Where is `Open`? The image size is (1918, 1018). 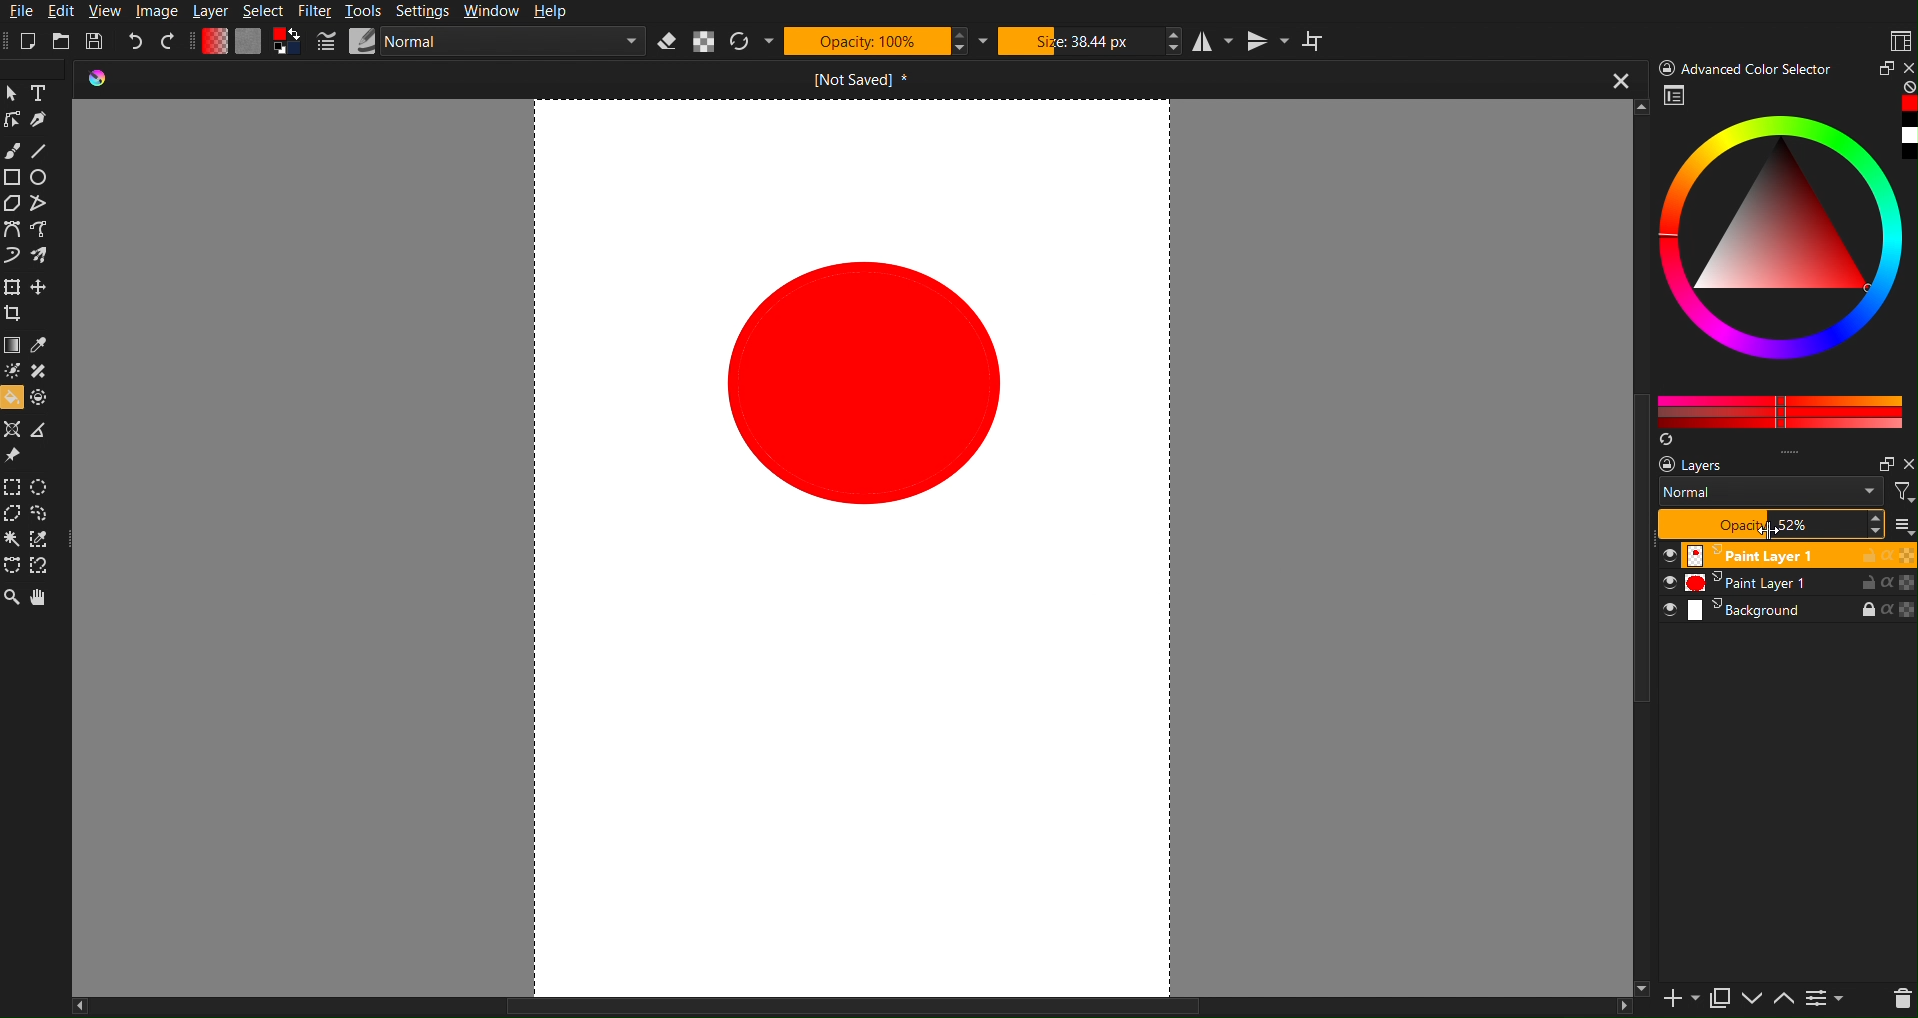 Open is located at coordinates (61, 43).